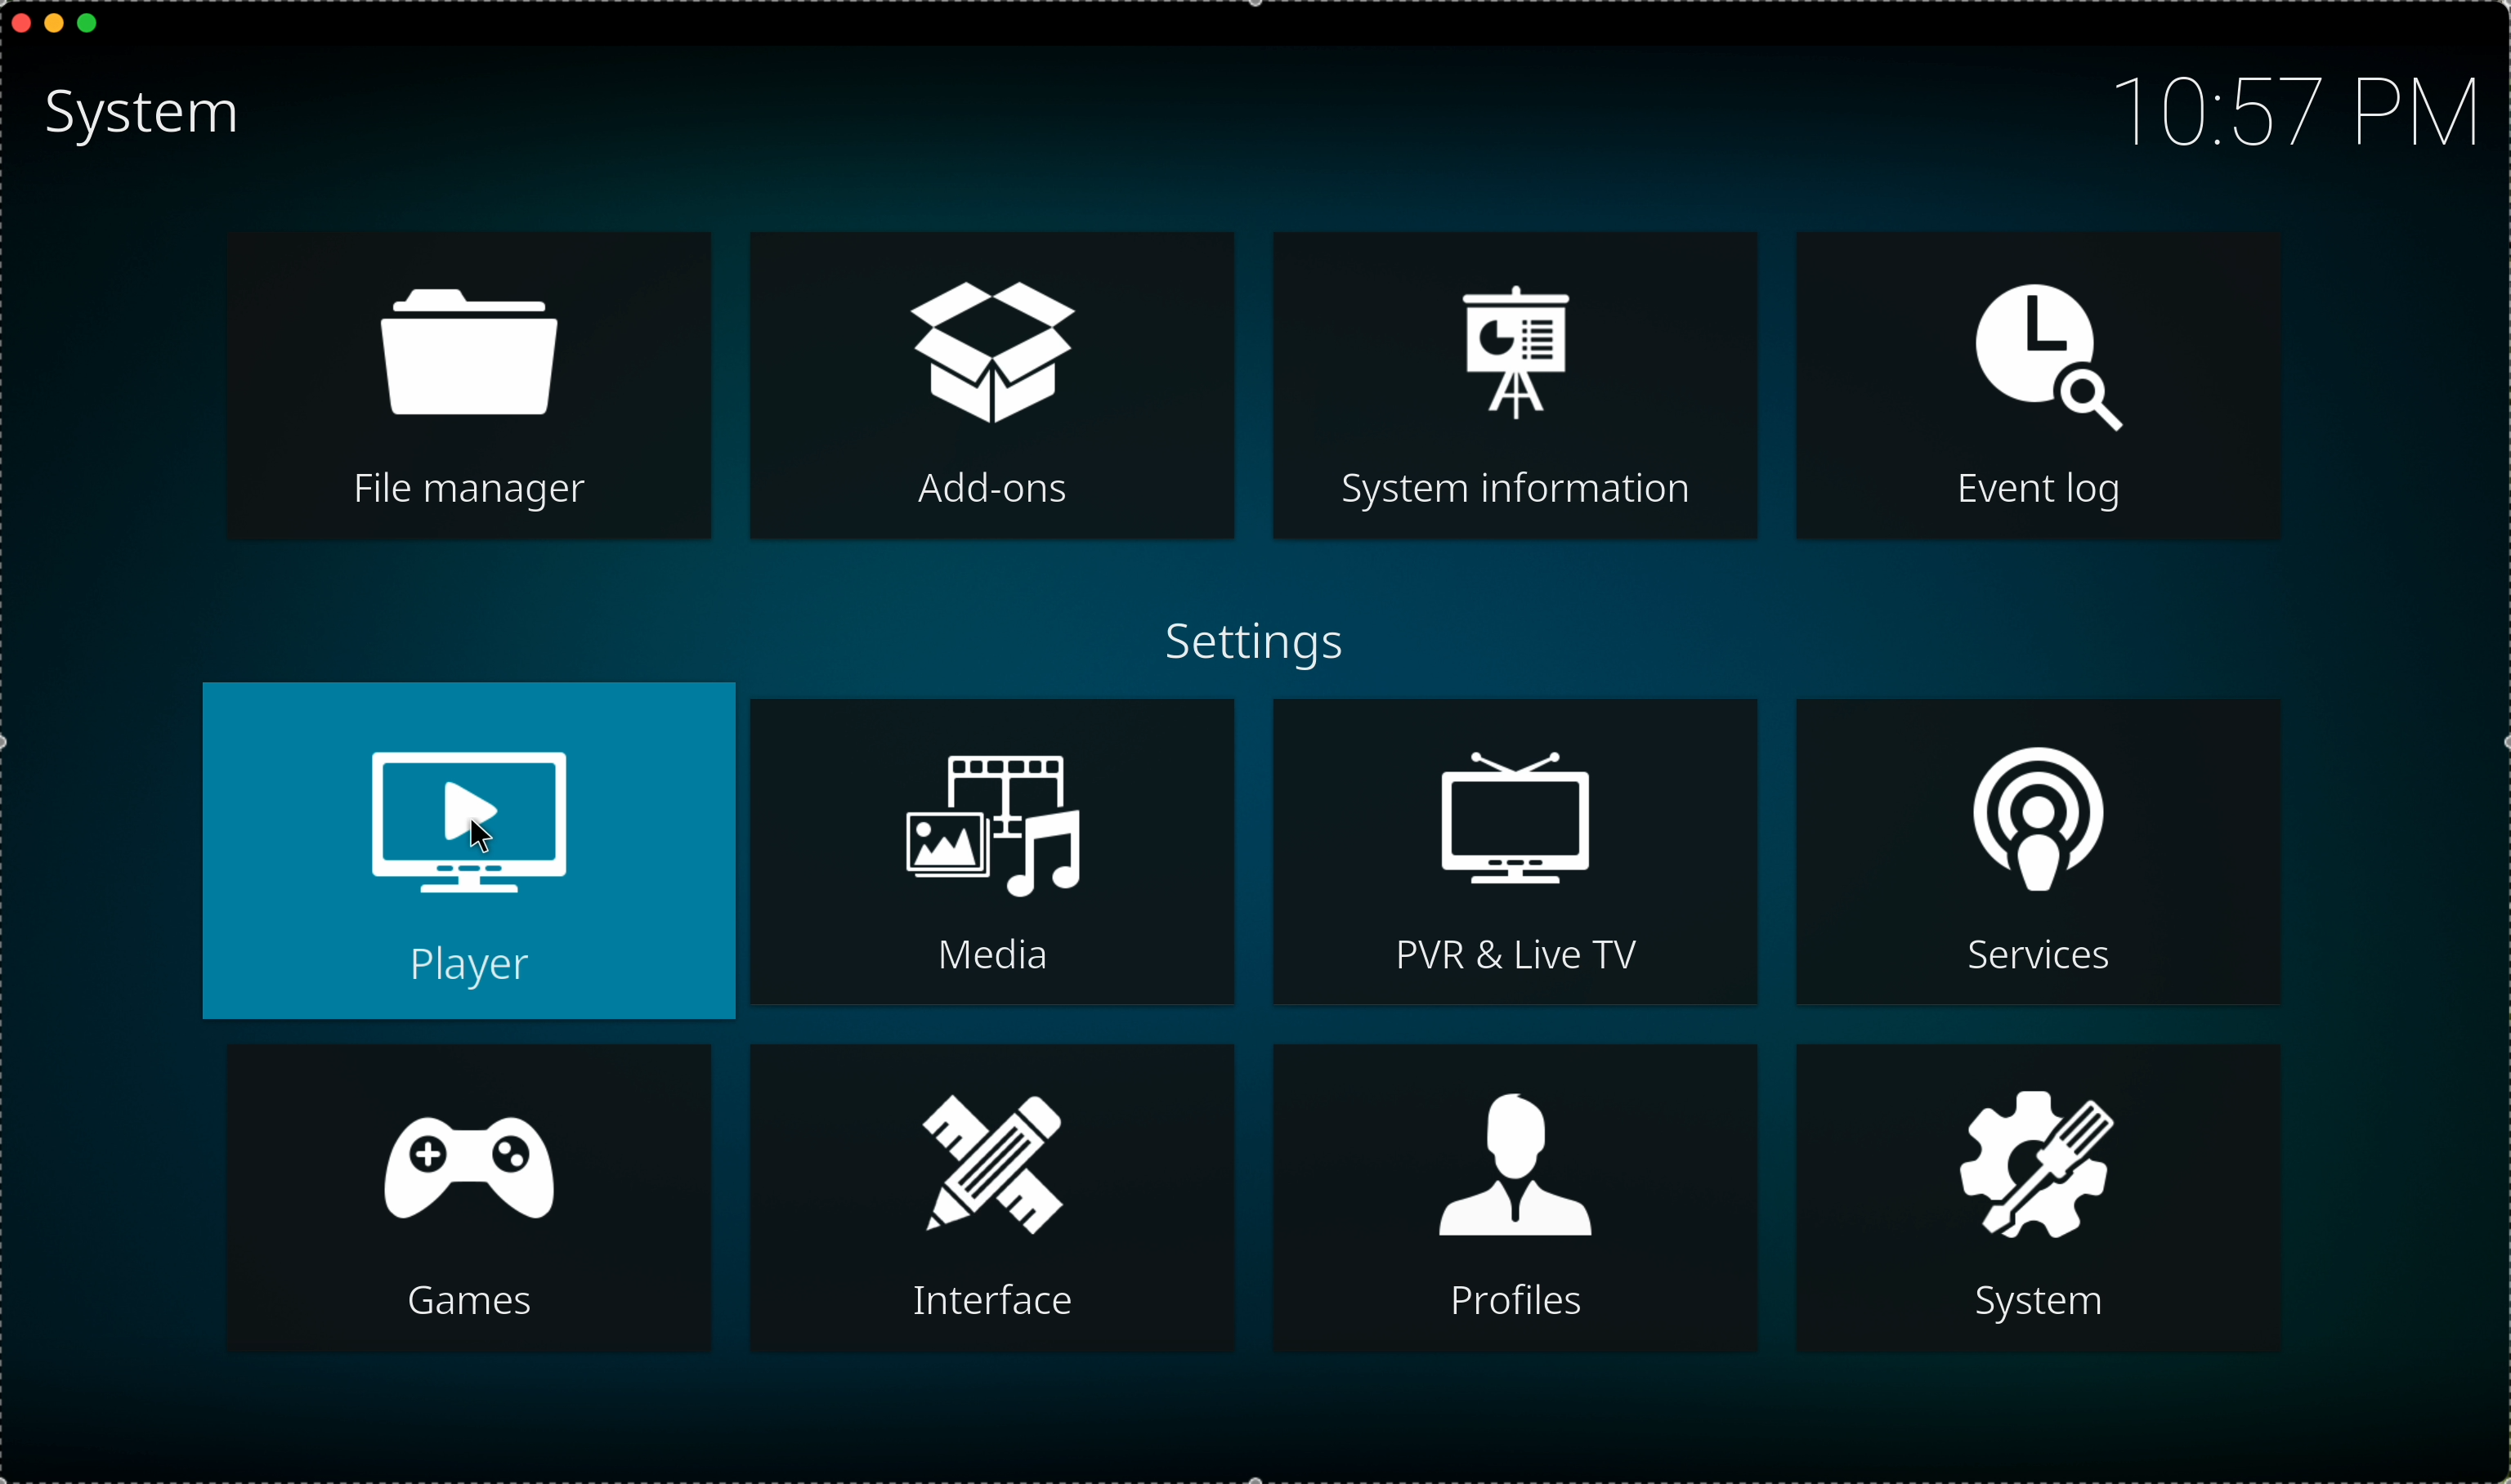 The image size is (2511, 1484). Describe the element at coordinates (1514, 384) in the screenshot. I see `system information` at that location.